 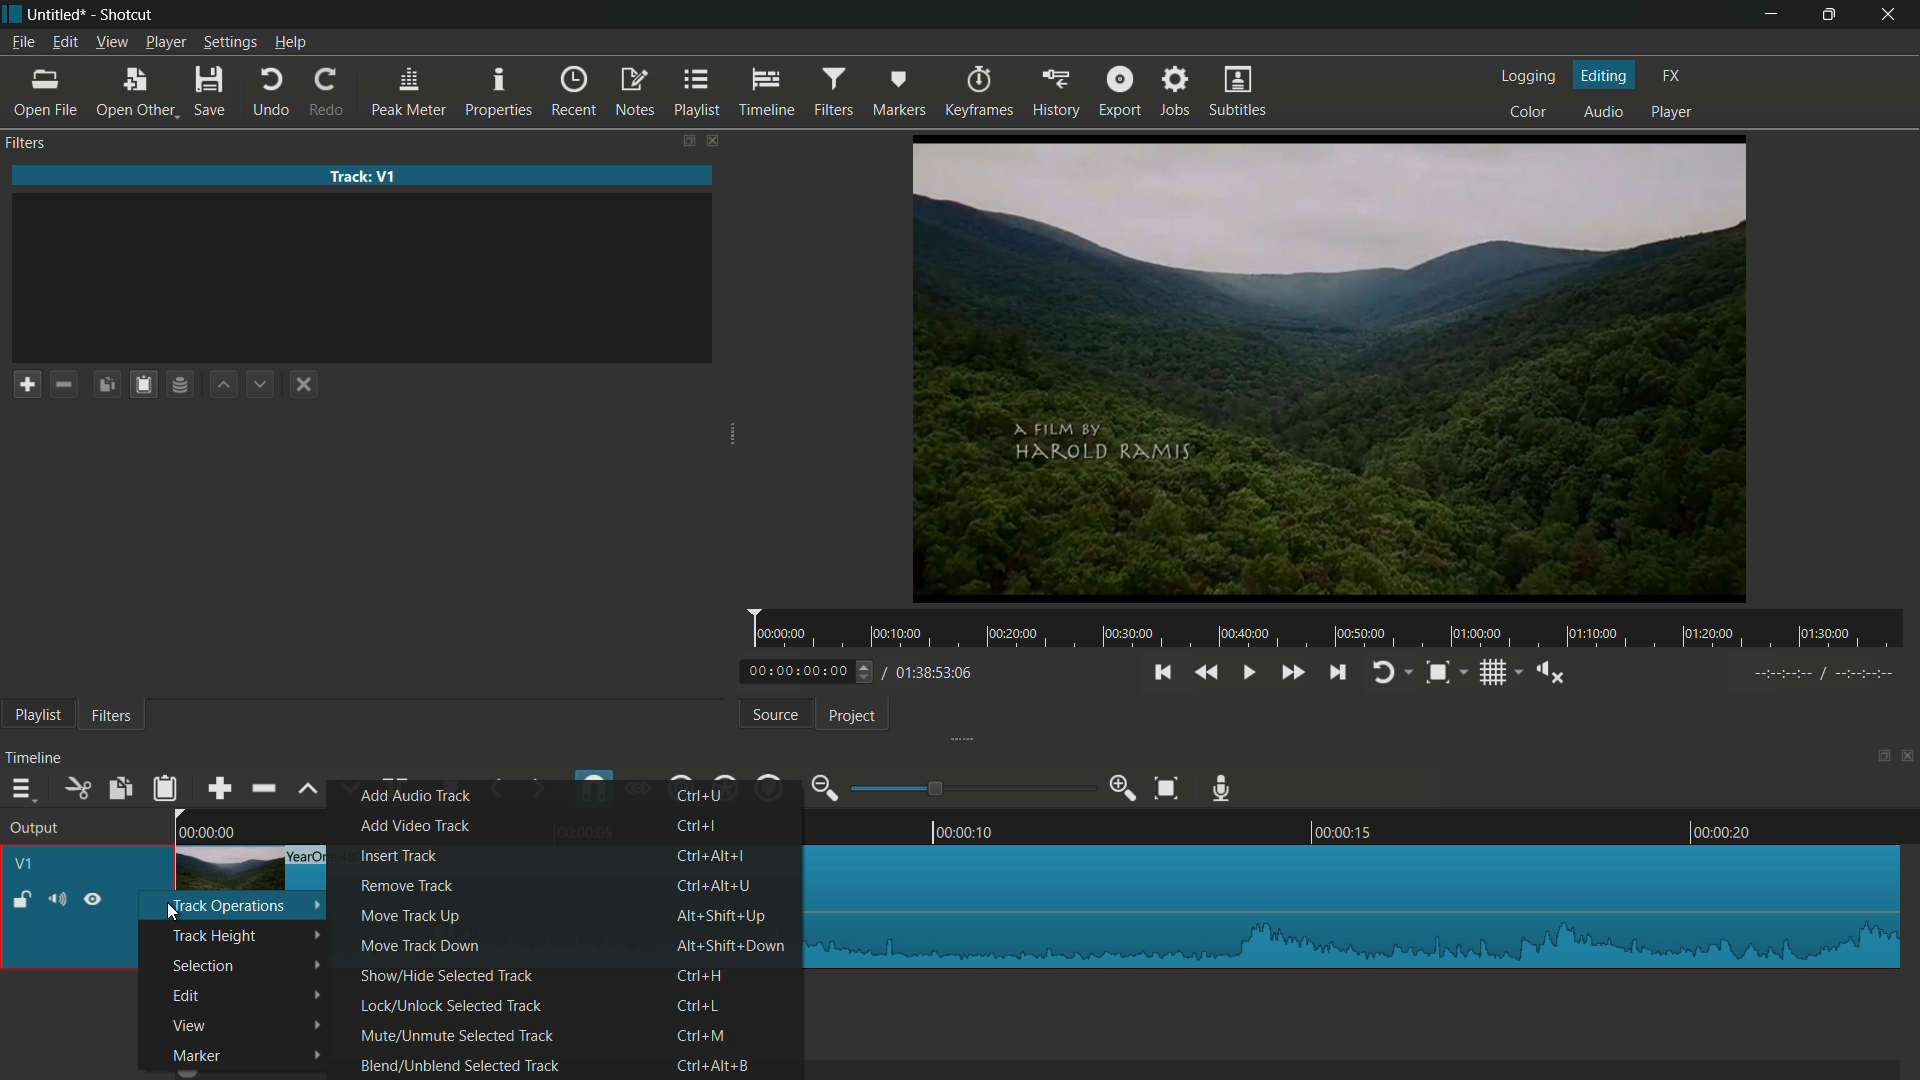 What do you see at coordinates (1240, 94) in the screenshot?
I see `subtitles` at bounding box center [1240, 94].